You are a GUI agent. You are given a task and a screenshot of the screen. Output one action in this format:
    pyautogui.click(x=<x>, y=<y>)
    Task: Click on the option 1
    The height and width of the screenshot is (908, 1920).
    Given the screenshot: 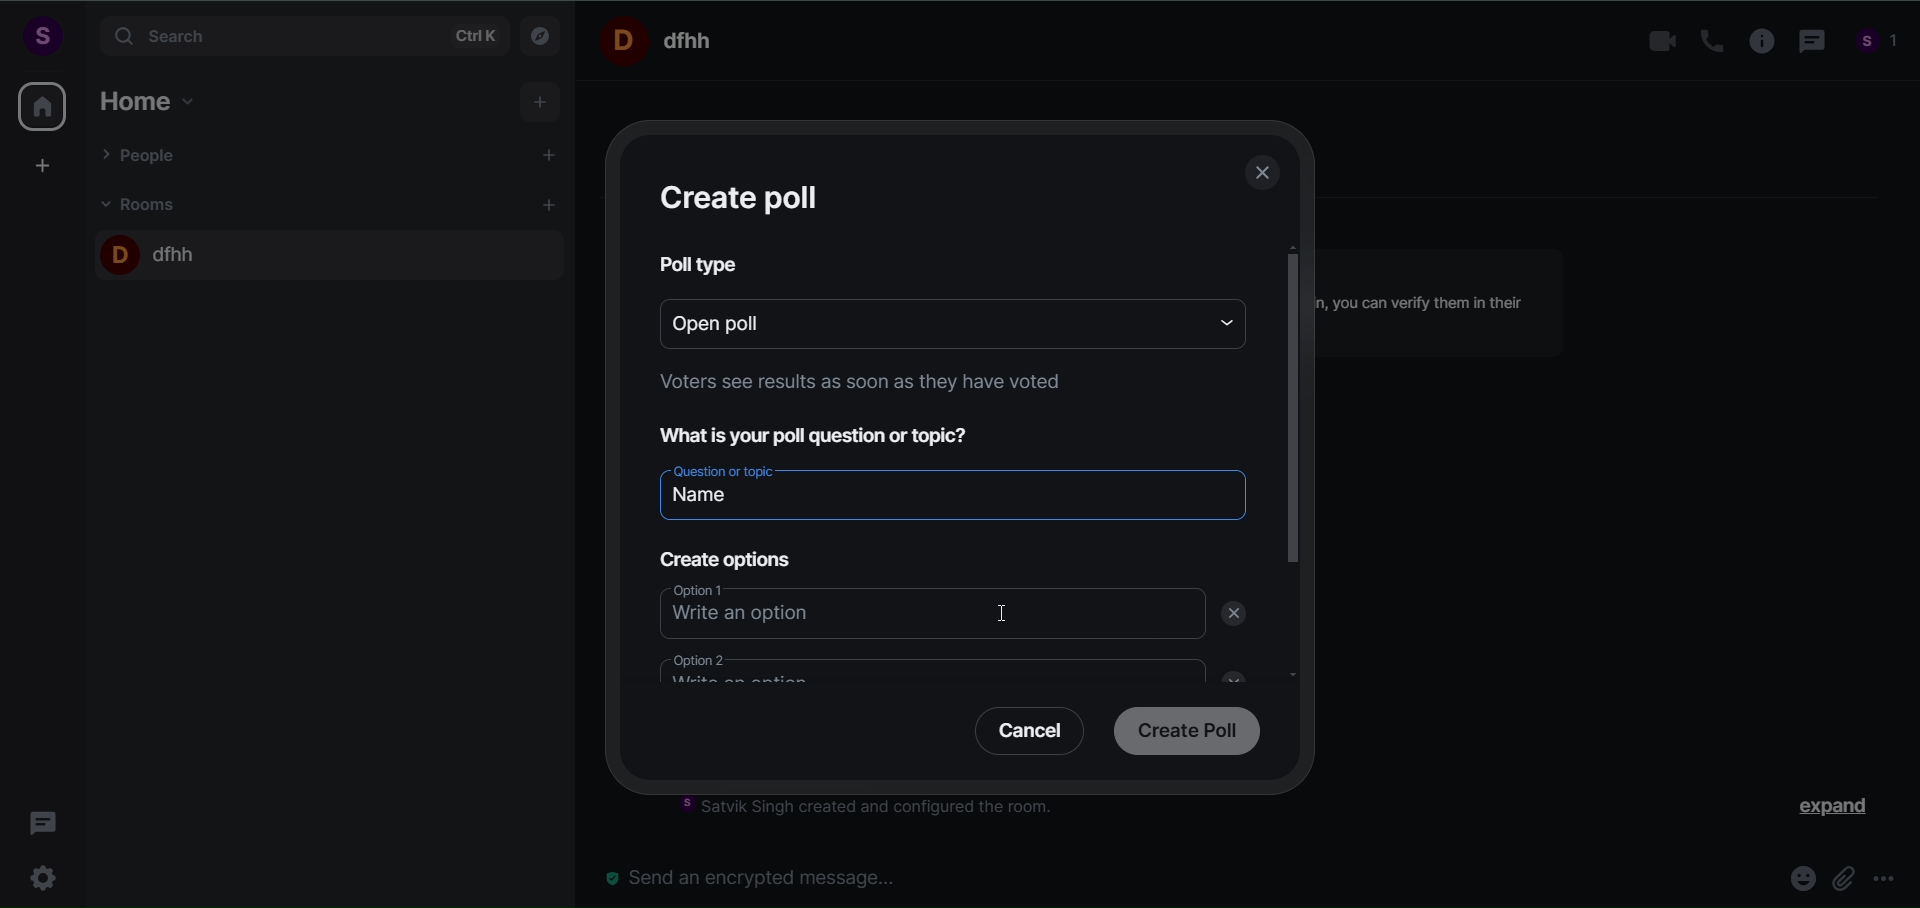 What is the action you would take?
    pyautogui.click(x=913, y=609)
    